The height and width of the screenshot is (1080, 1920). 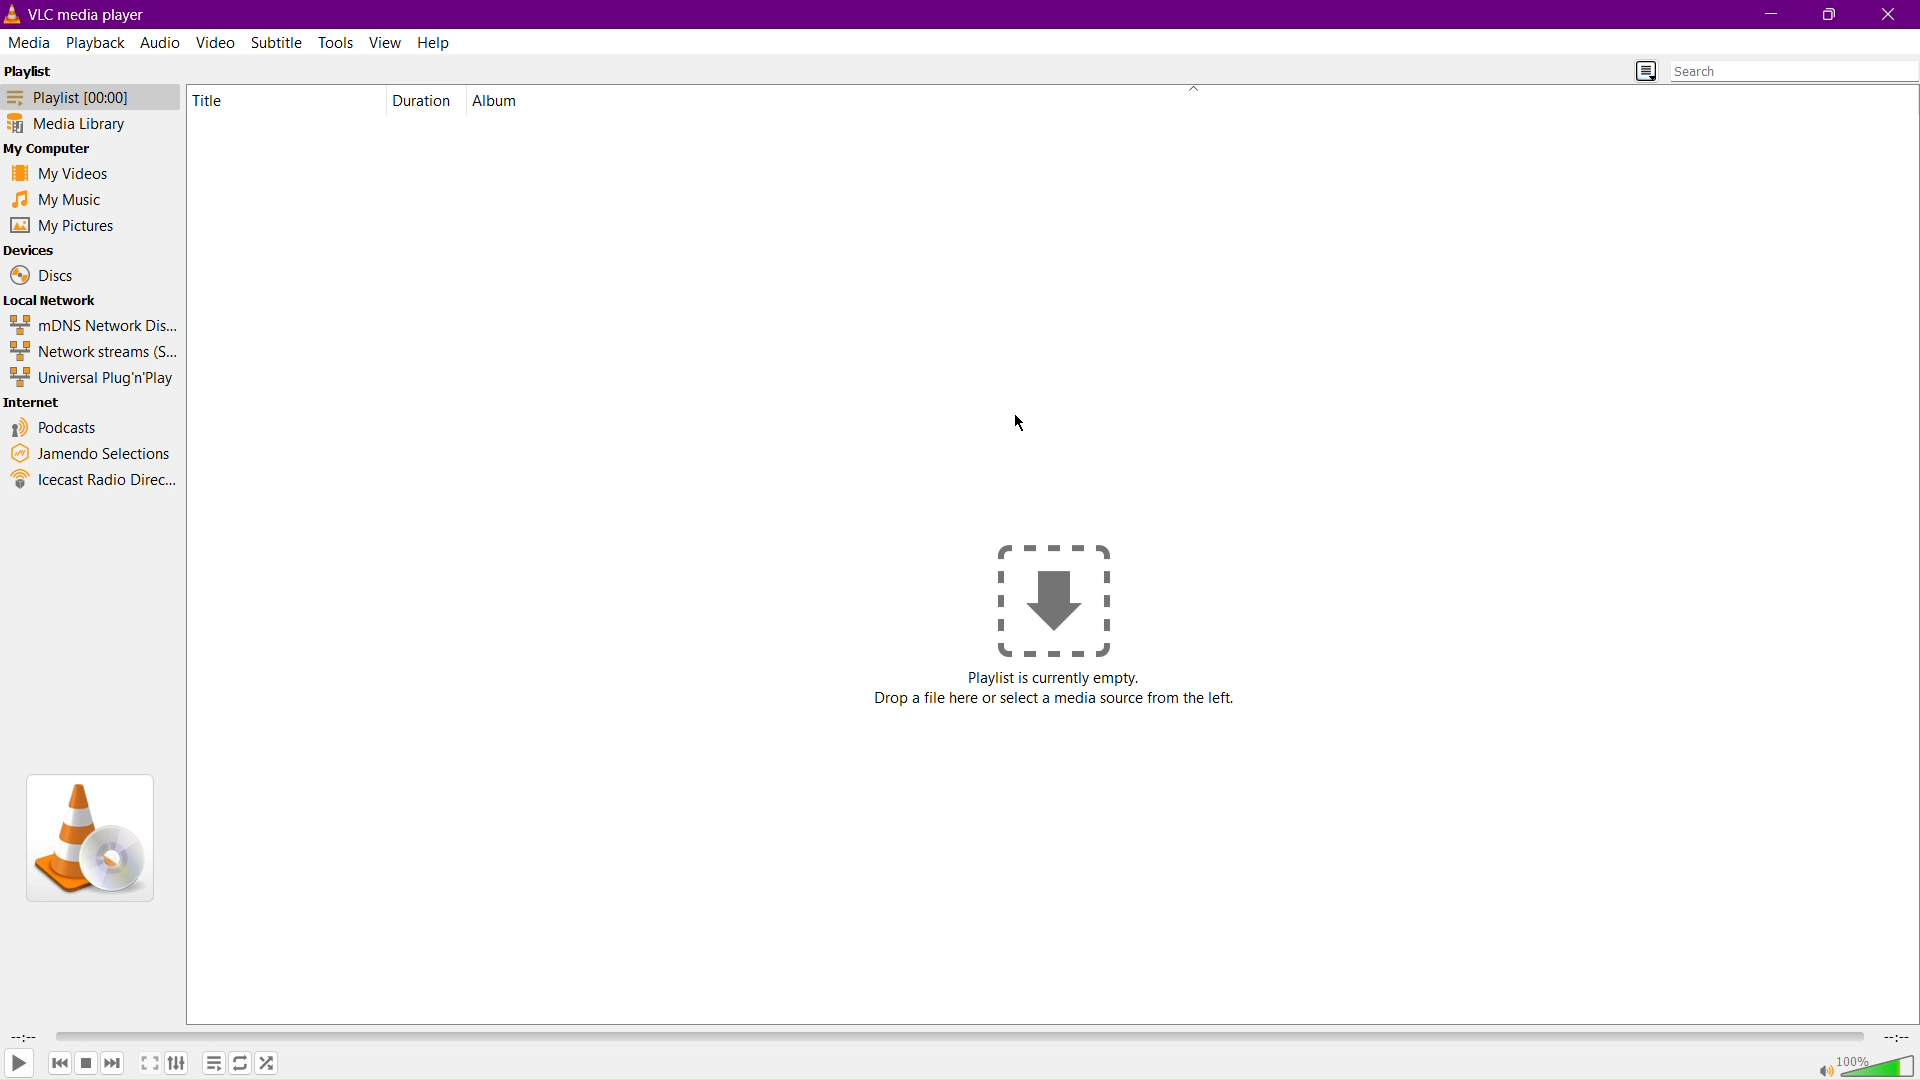 I want to click on spend time, so click(x=20, y=1036).